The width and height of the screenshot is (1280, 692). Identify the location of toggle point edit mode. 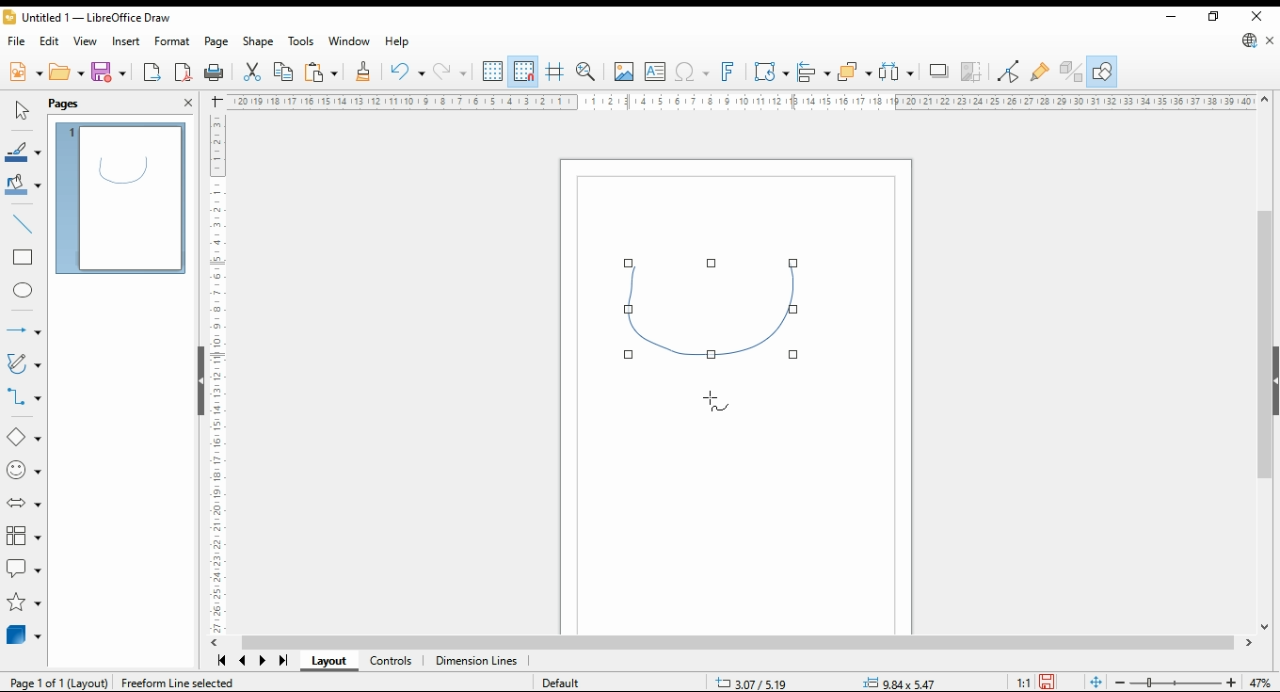
(1009, 72).